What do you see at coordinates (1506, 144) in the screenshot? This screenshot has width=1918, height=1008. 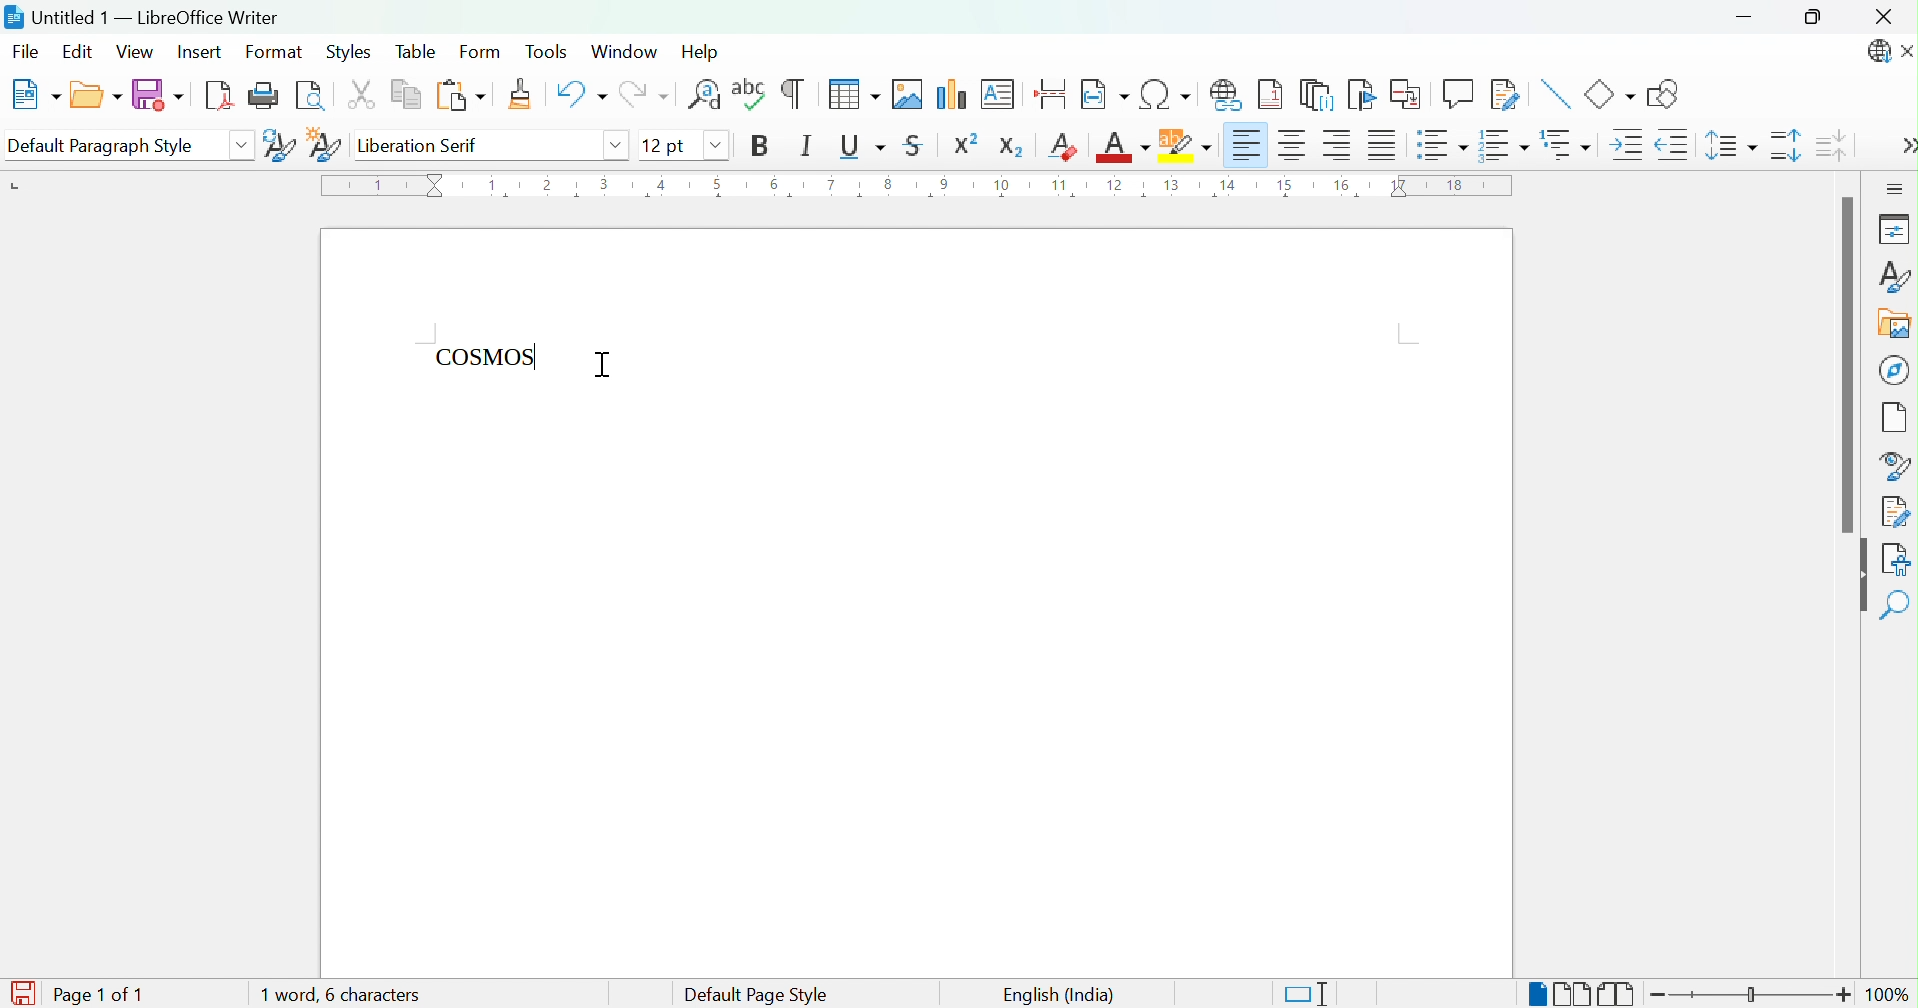 I see `Toggle ordered list` at bounding box center [1506, 144].